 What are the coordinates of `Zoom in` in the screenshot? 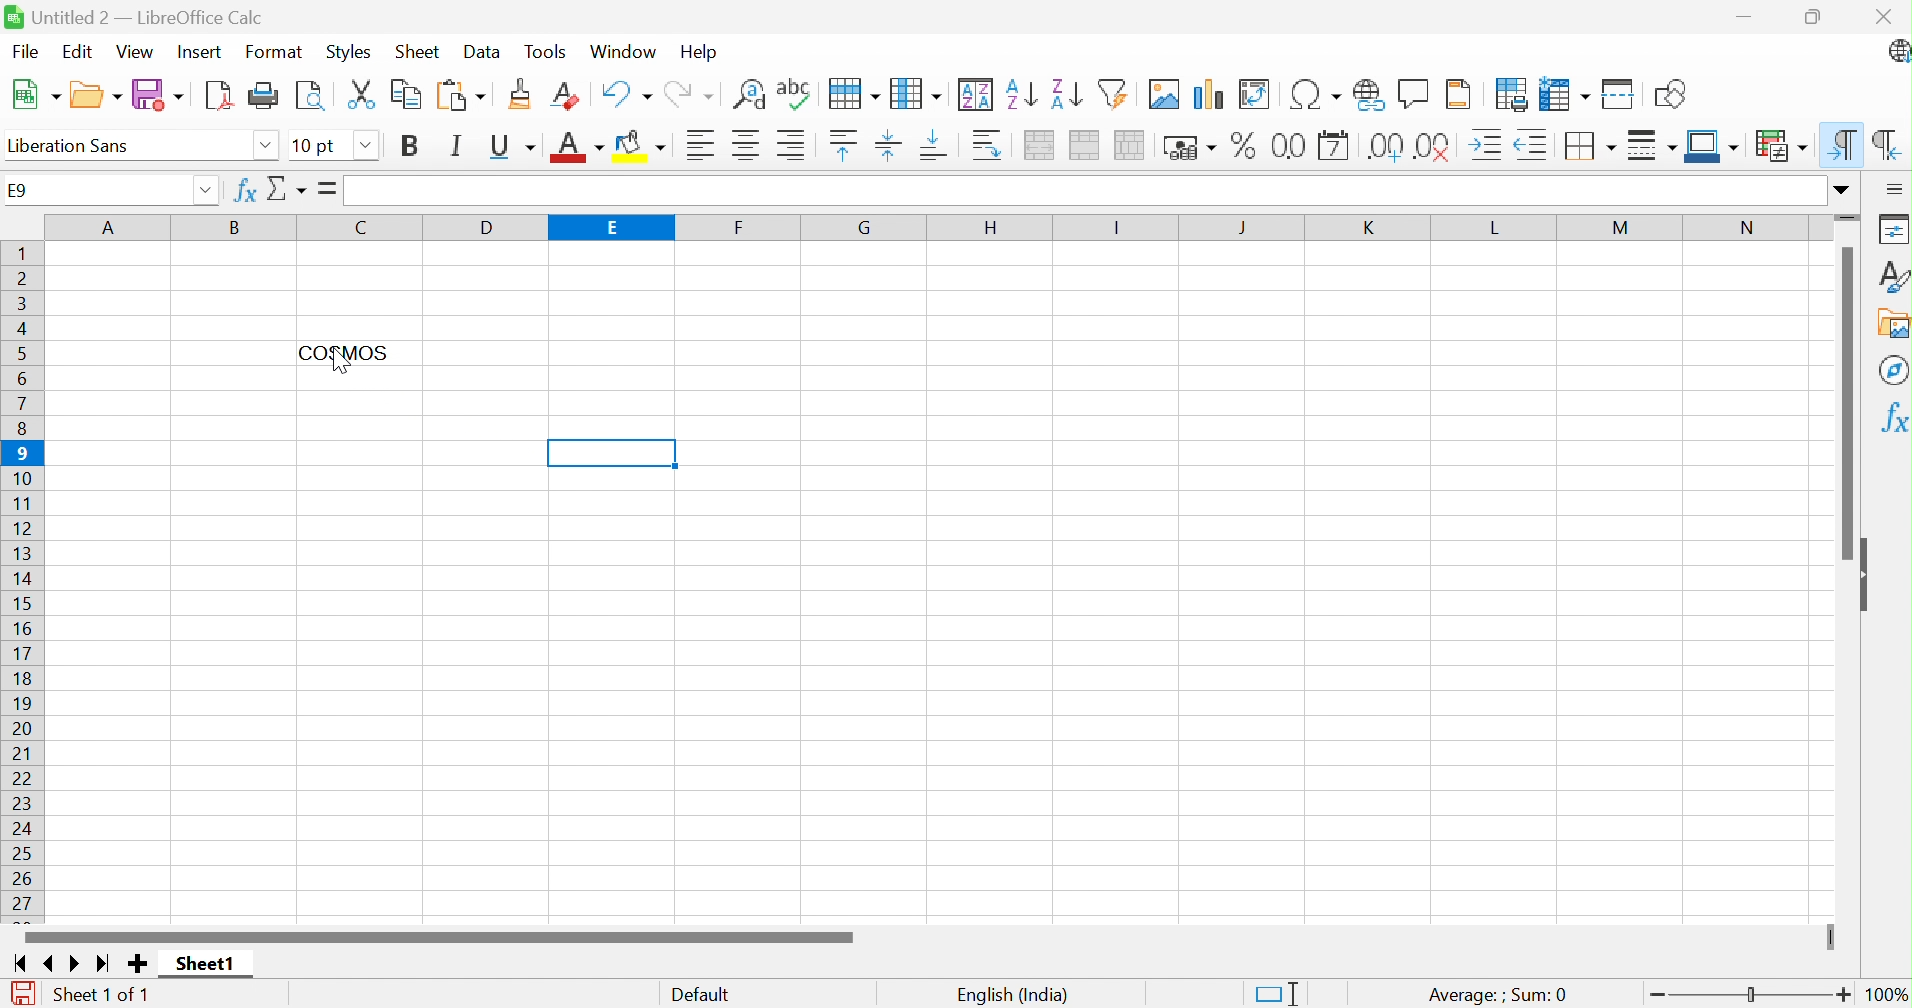 It's located at (1844, 994).